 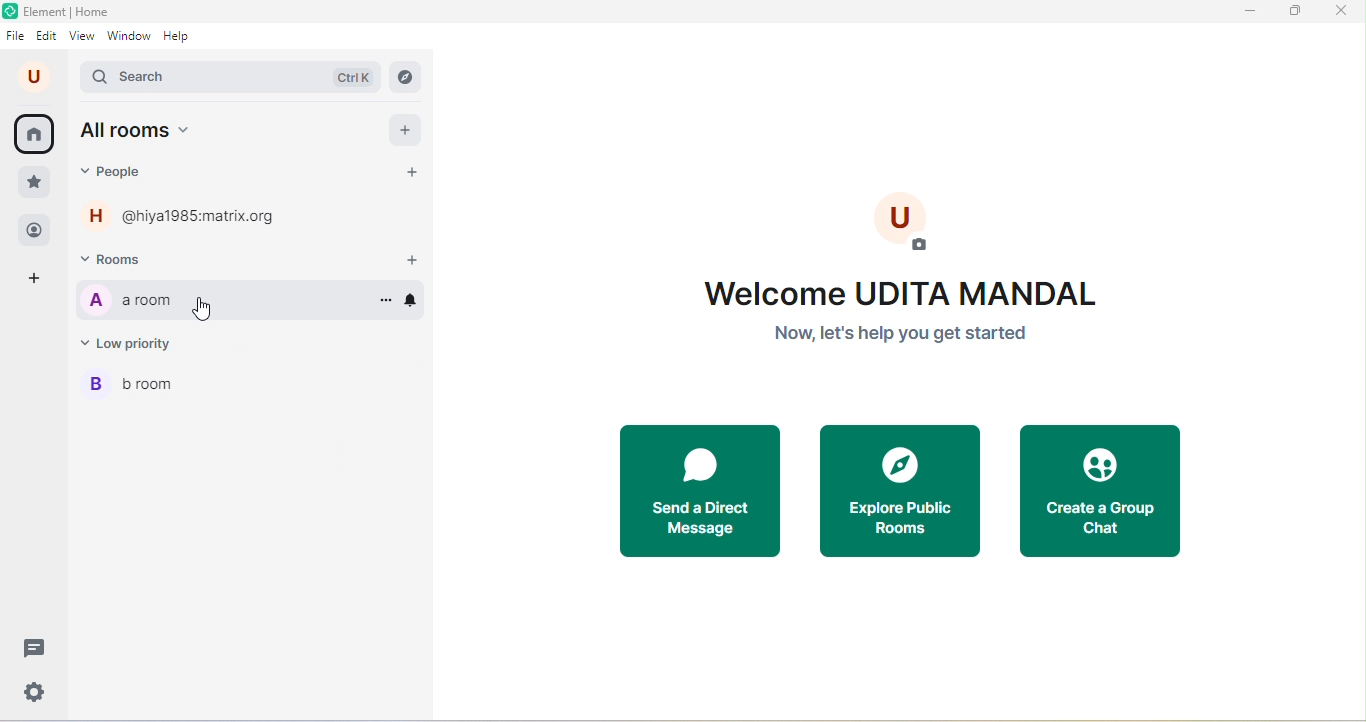 I want to click on threads, so click(x=32, y=648).